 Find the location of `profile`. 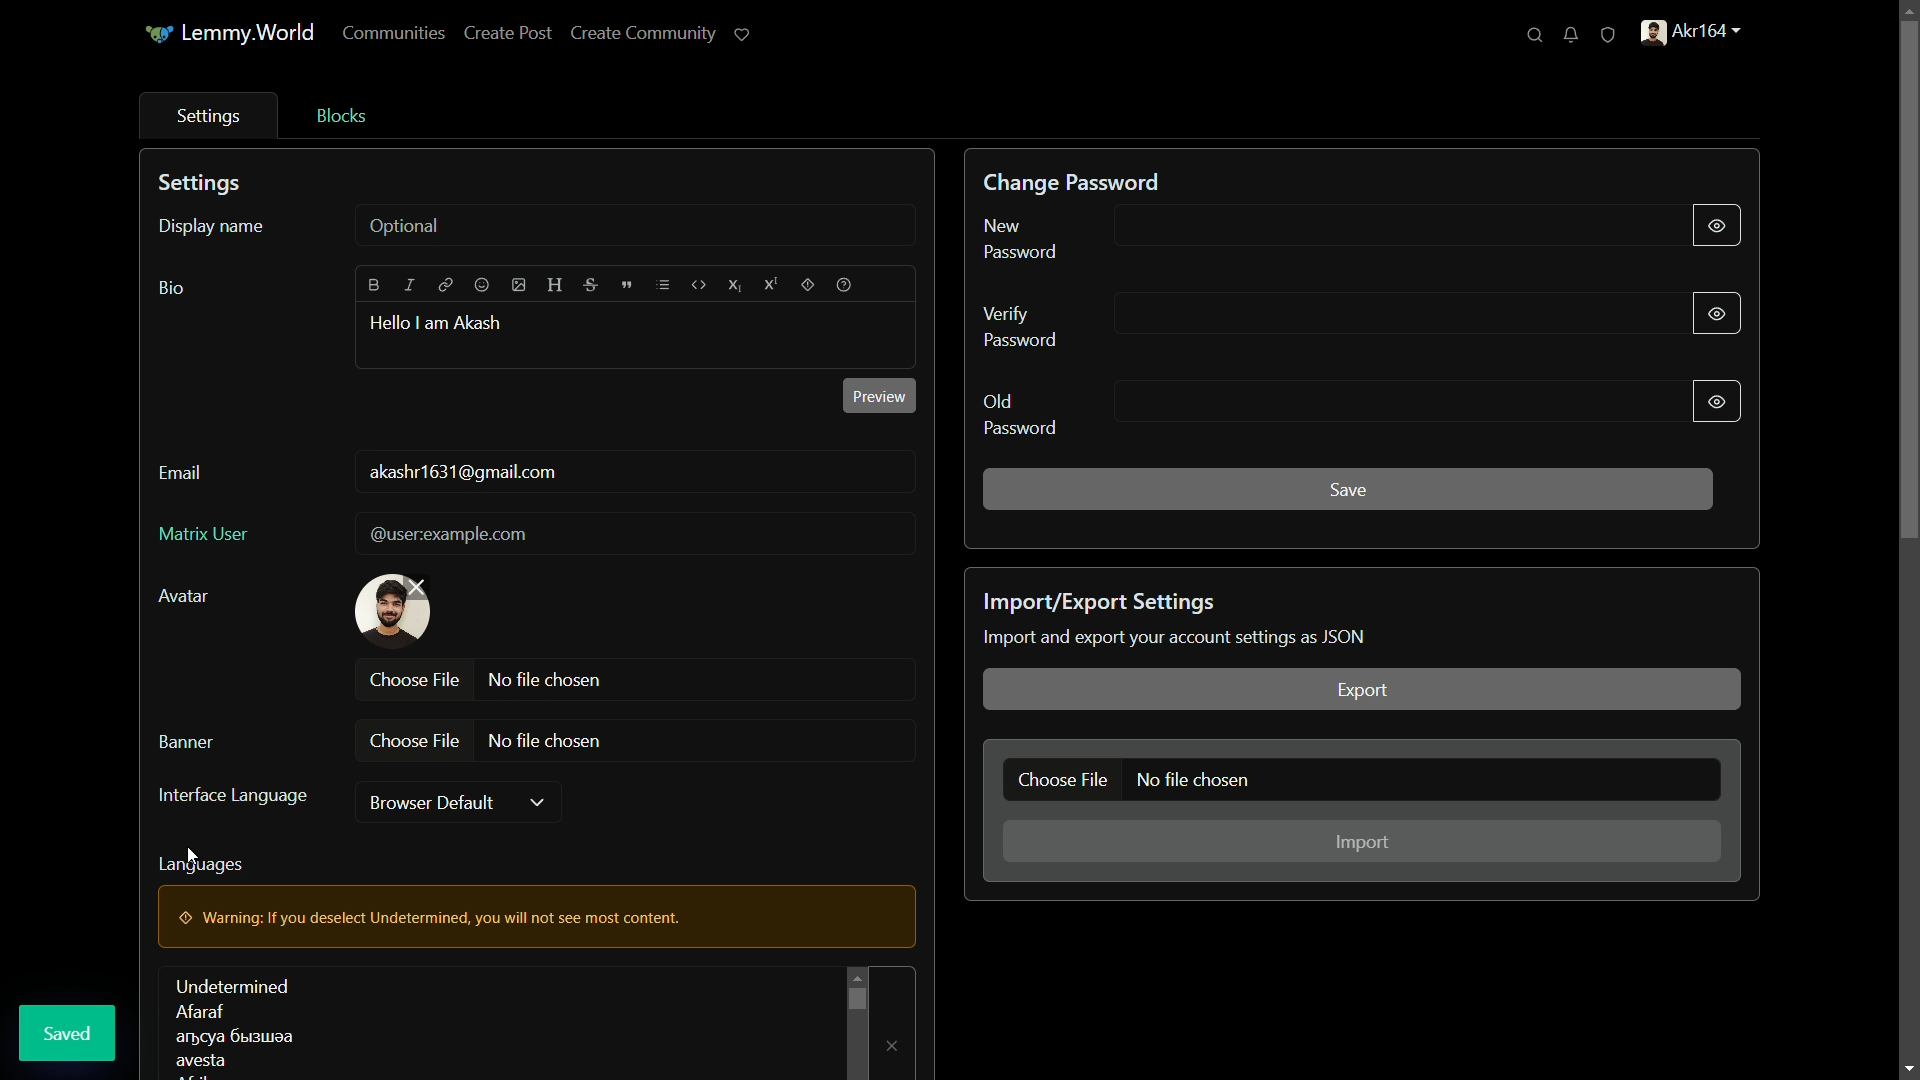

profile is located at coordinates (1693, 33).